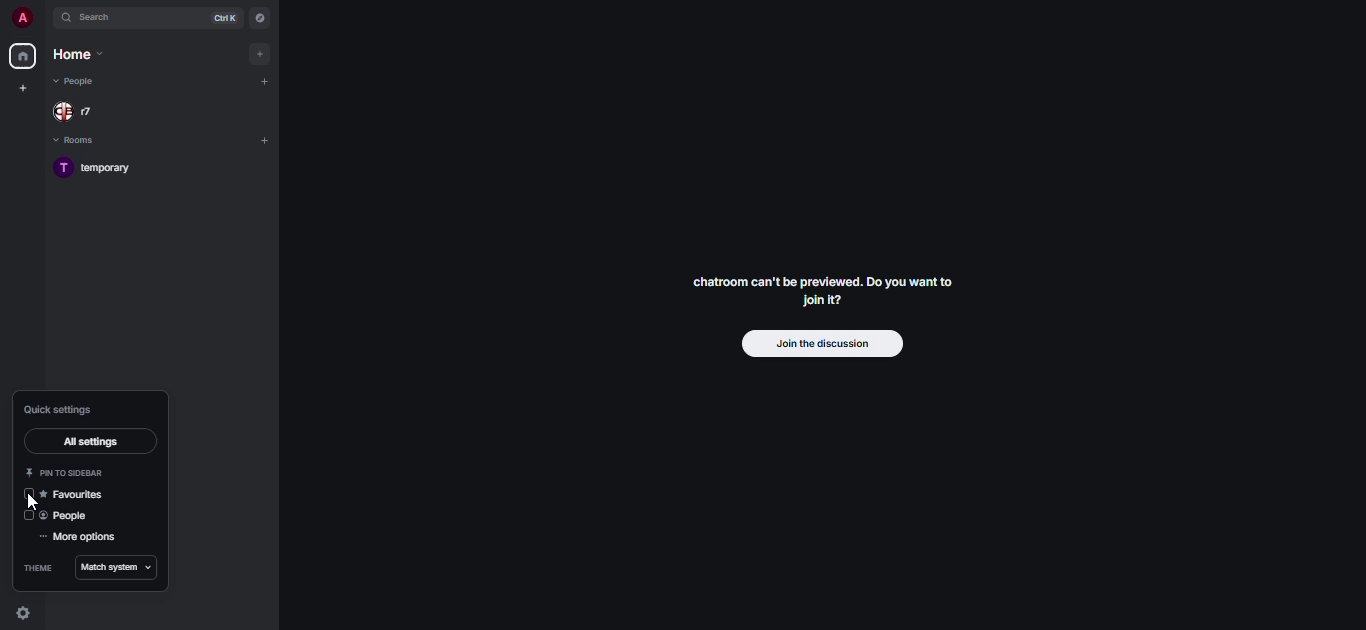 The image size is (1366, 630). Describe the element at coordinates (22, 56) in the screenshot. I see `home` at that location.